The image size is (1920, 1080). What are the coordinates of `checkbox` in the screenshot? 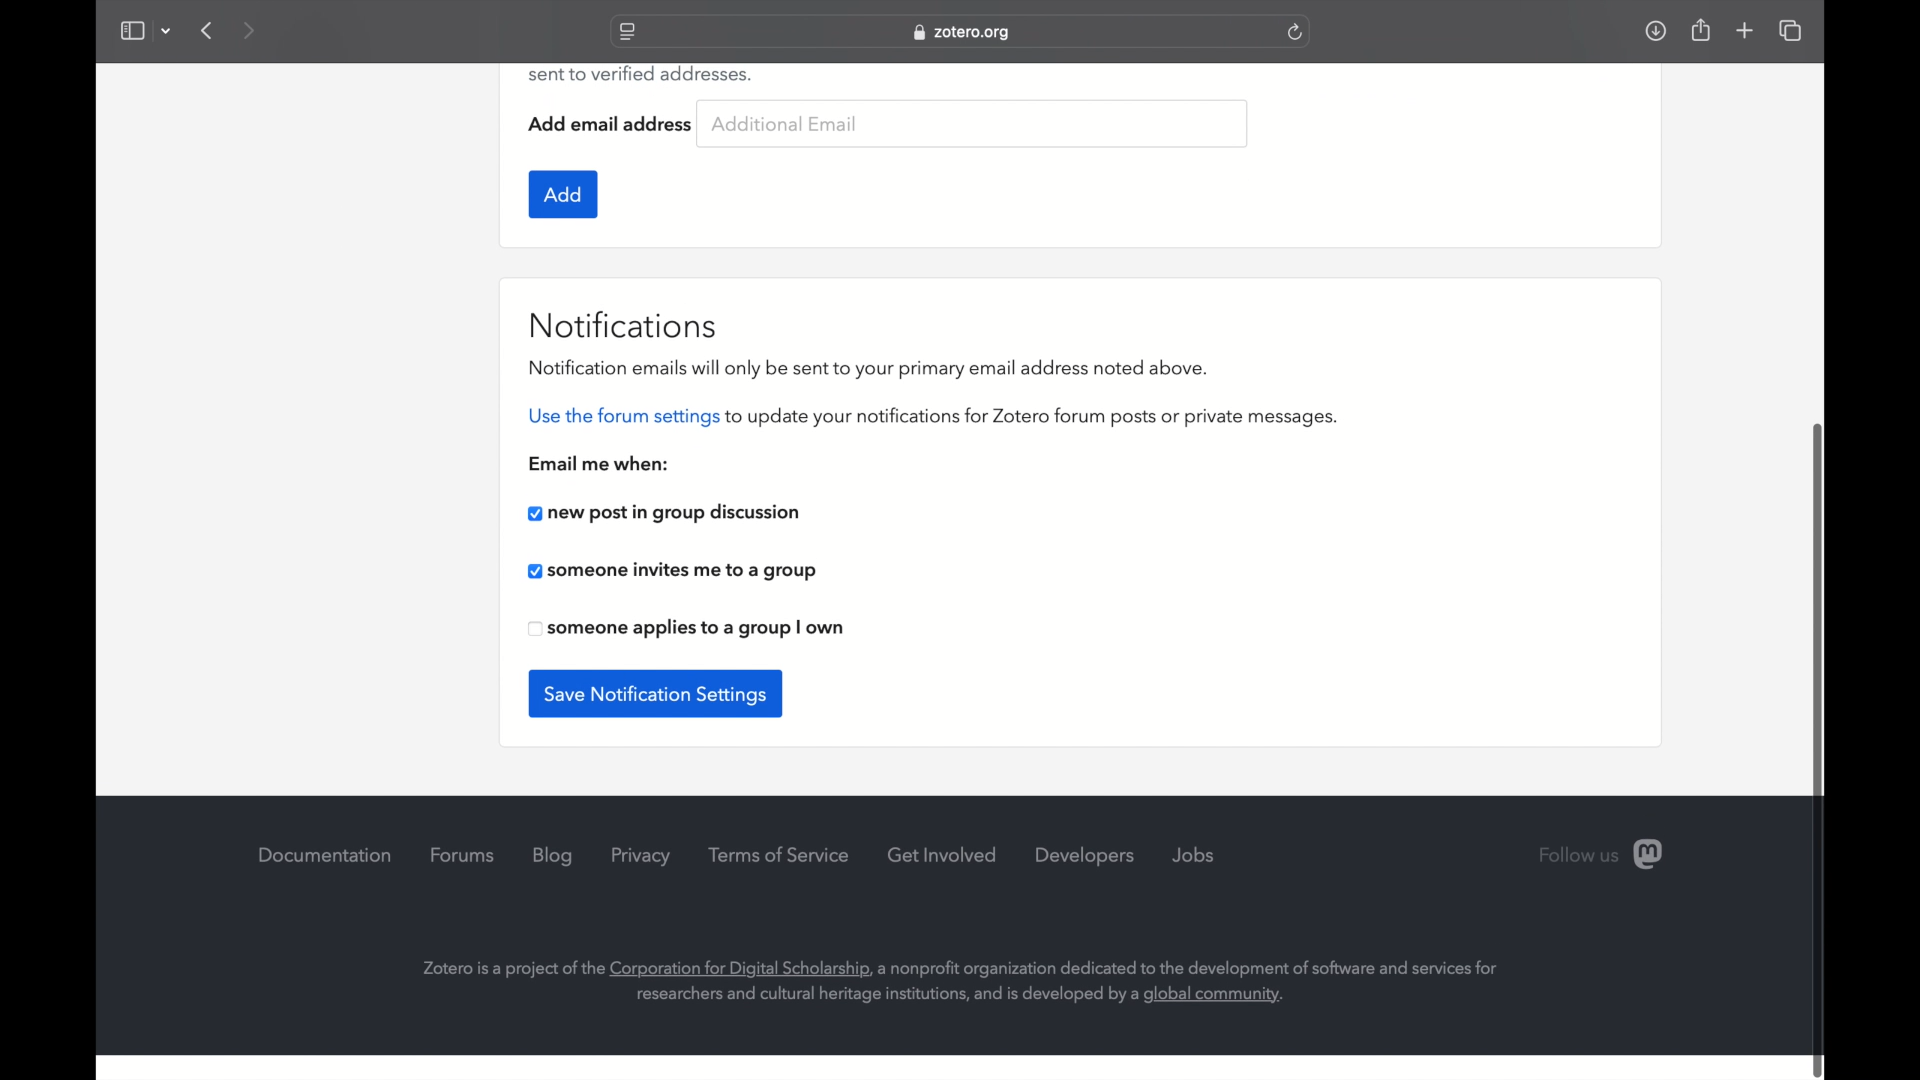 It's located at (665, 515).